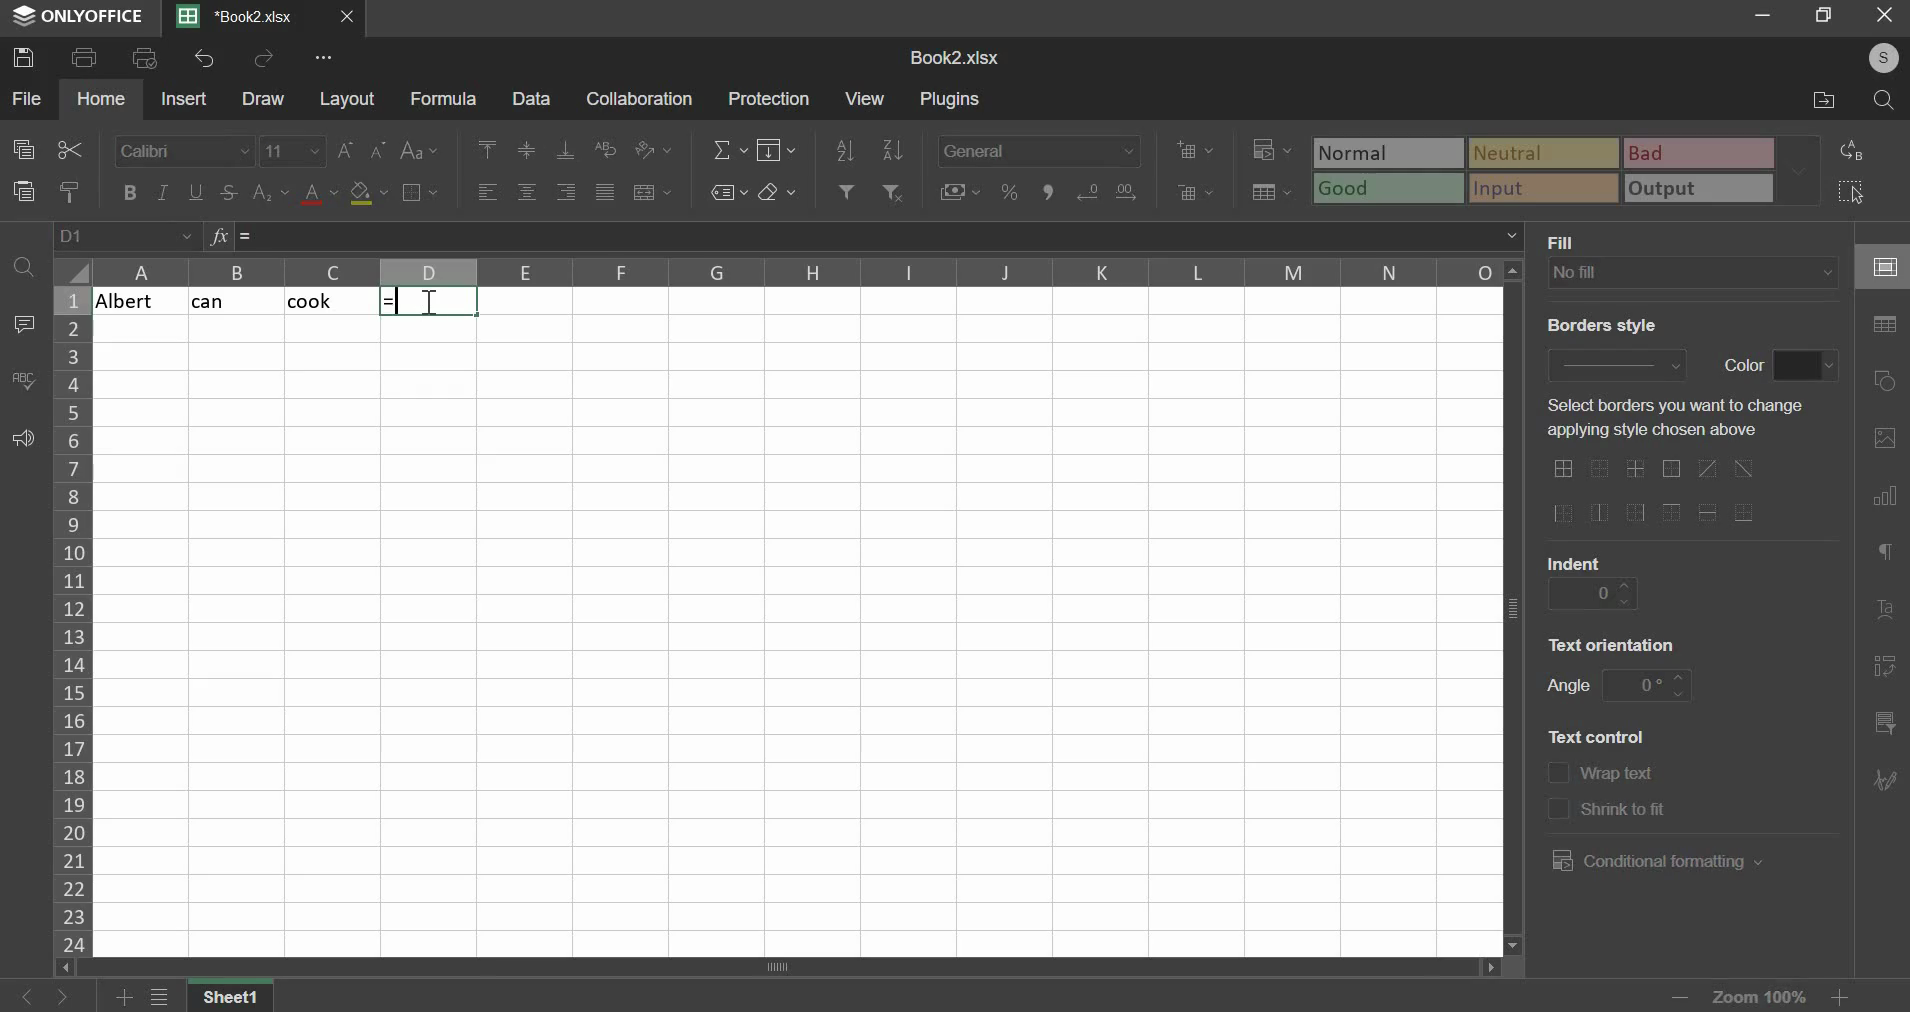 This screenshot has height=1012, width=1910. What do you see at coordinates (245, 17) in the screenshot?
I see `Current sheets` at bounding box center [245, 17].